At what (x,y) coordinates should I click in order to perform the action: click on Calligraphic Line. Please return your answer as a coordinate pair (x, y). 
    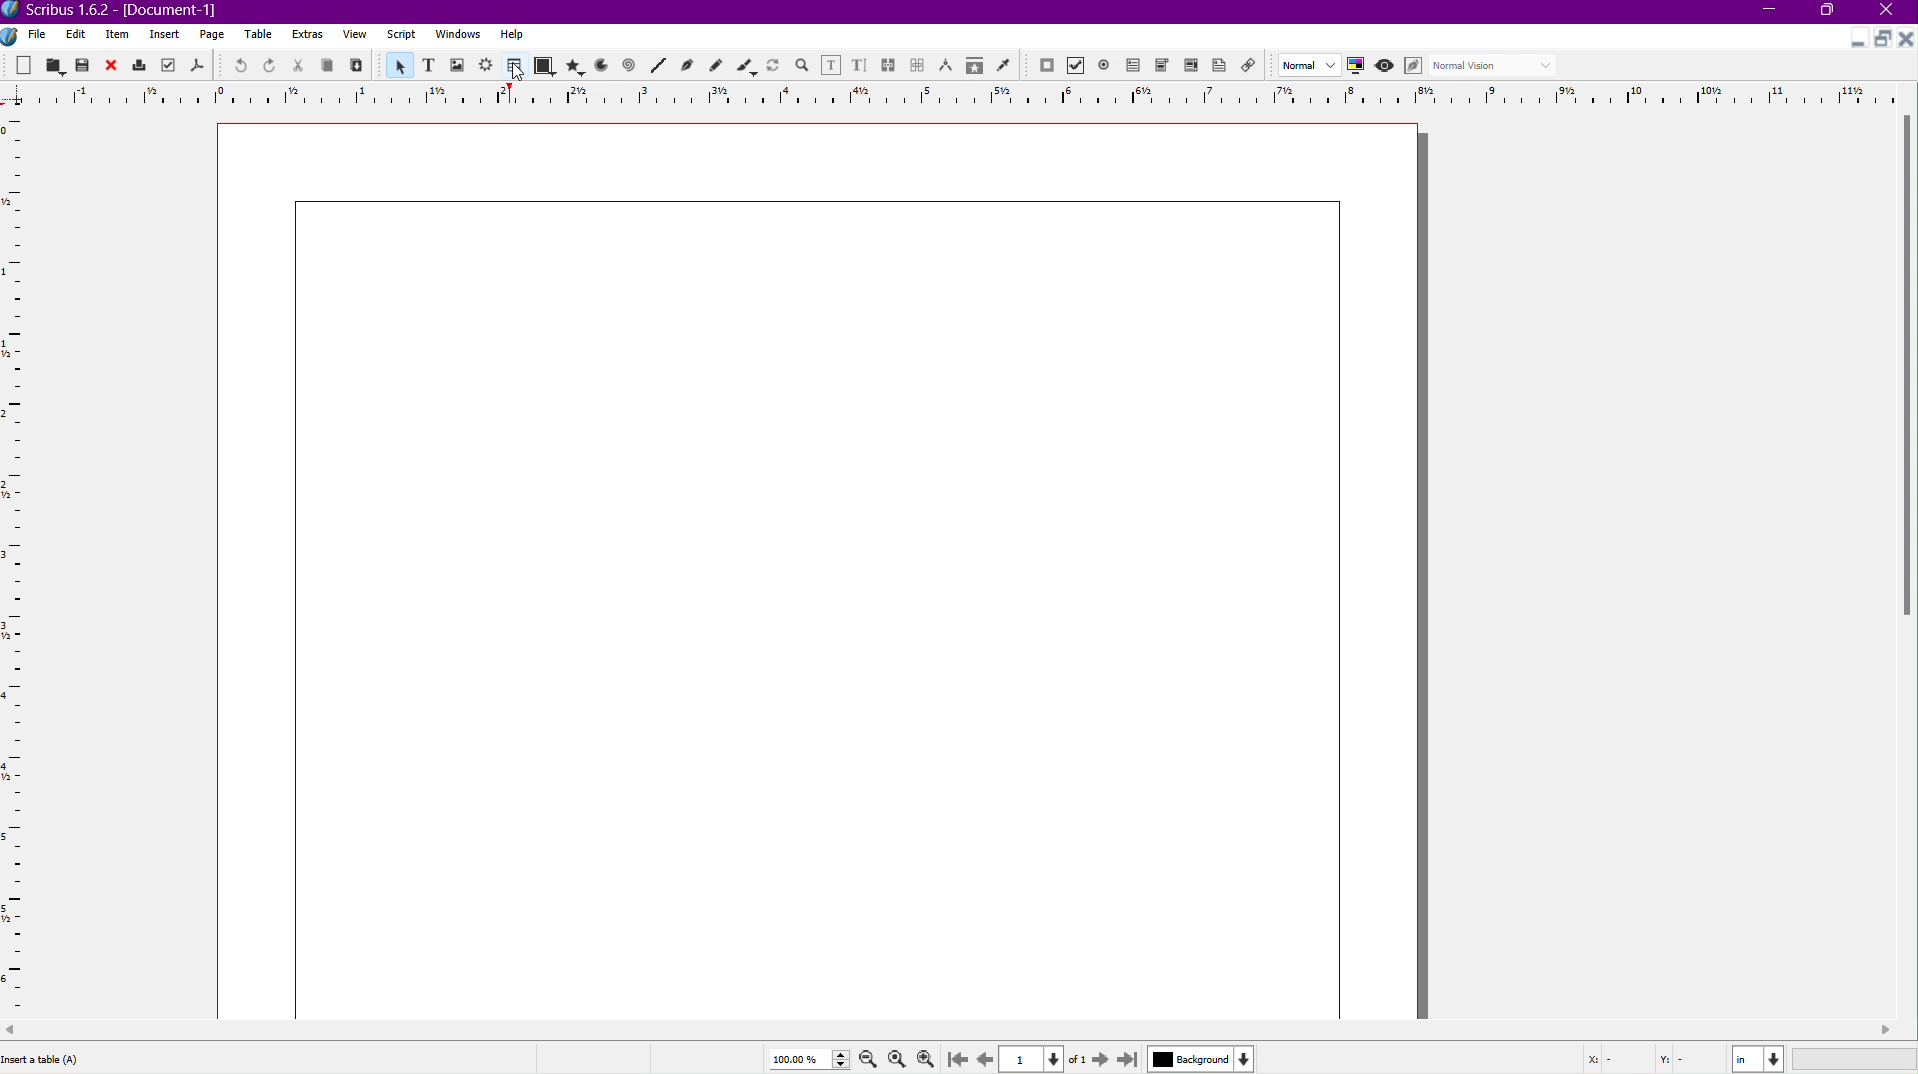
    Looking at the image, I should click on (745, 64).